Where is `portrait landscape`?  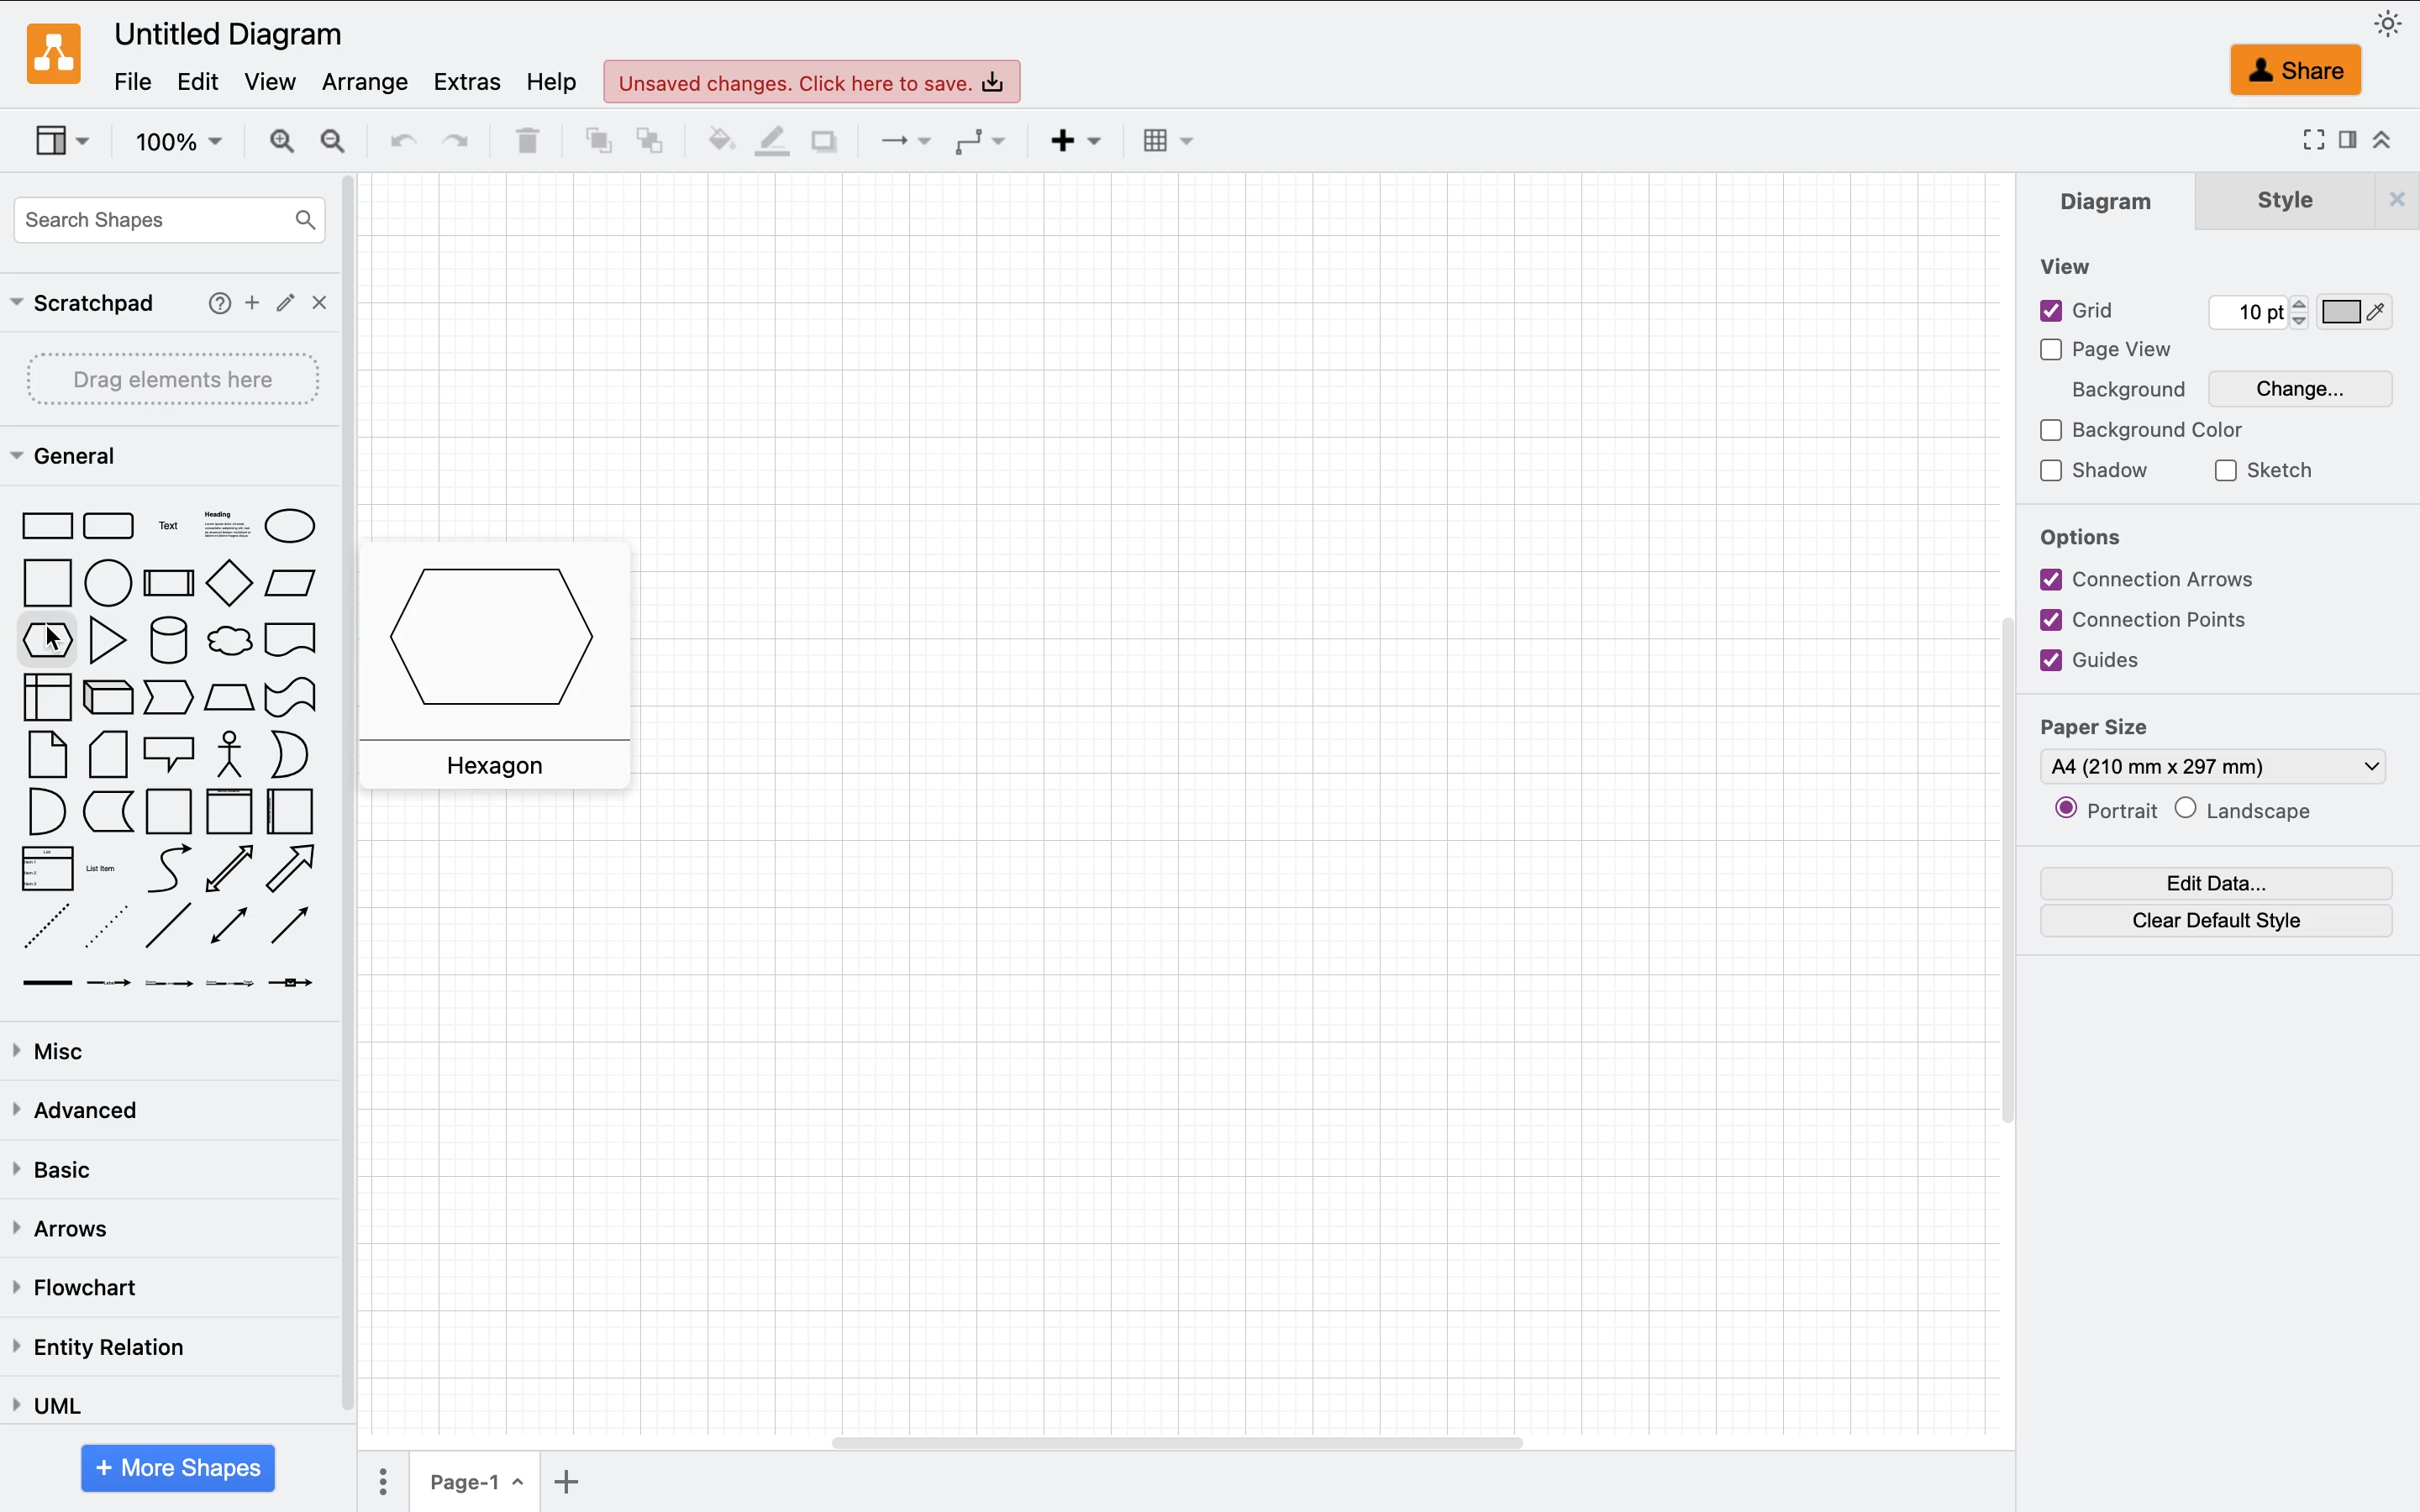 portrait landscape is located at coordinates (2187, 810).